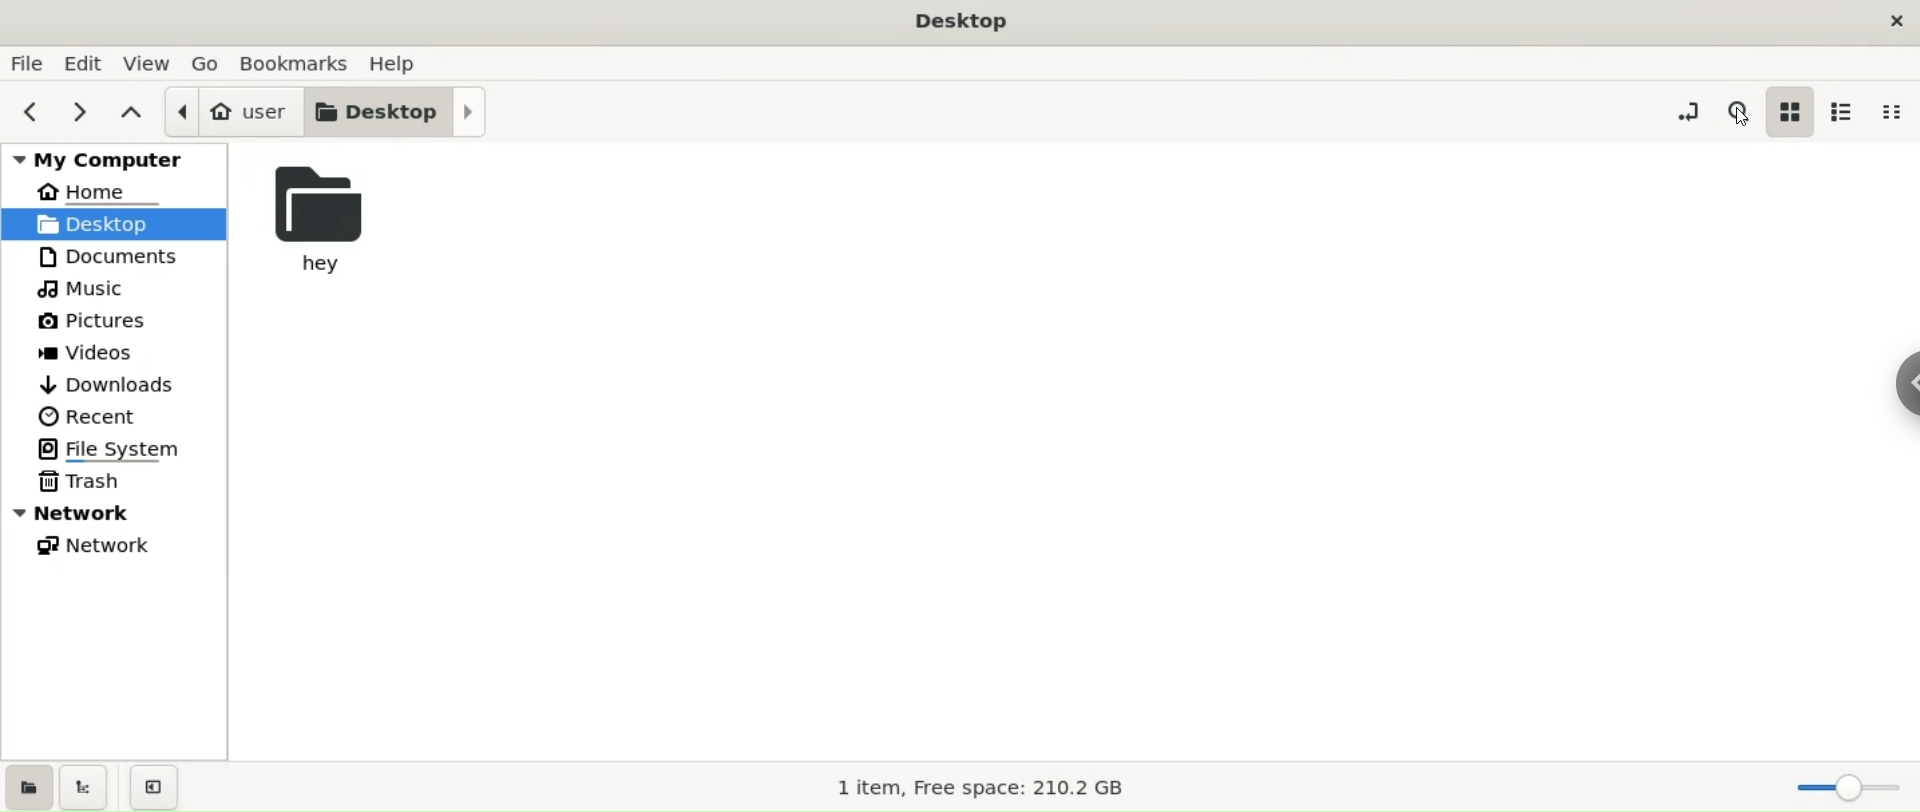 The width and height of the screenshot is (1920, 812). Describe the element at coordinates (205, 64) in the screenshot. I see `go` at that location.